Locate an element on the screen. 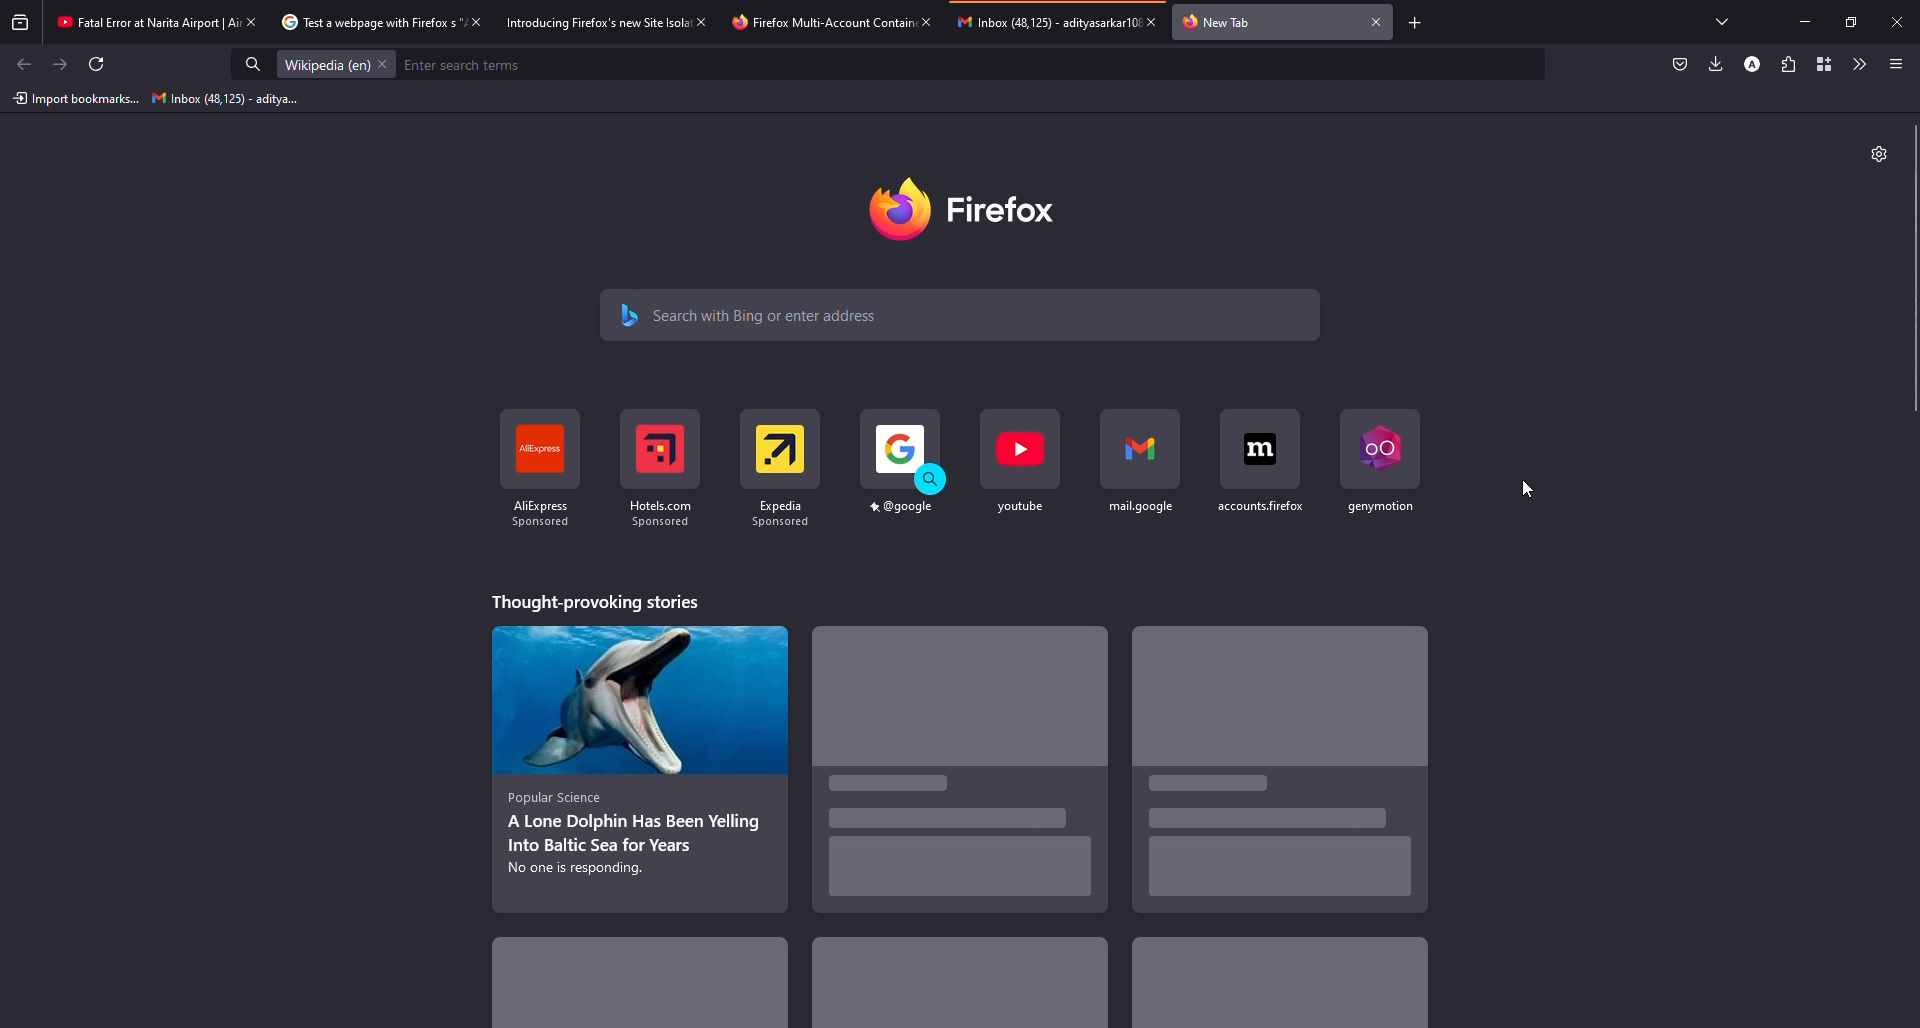 Image resolution: width=1920 pixels, height=1028 pixels. new tab is located at coordinates (1220, 21).